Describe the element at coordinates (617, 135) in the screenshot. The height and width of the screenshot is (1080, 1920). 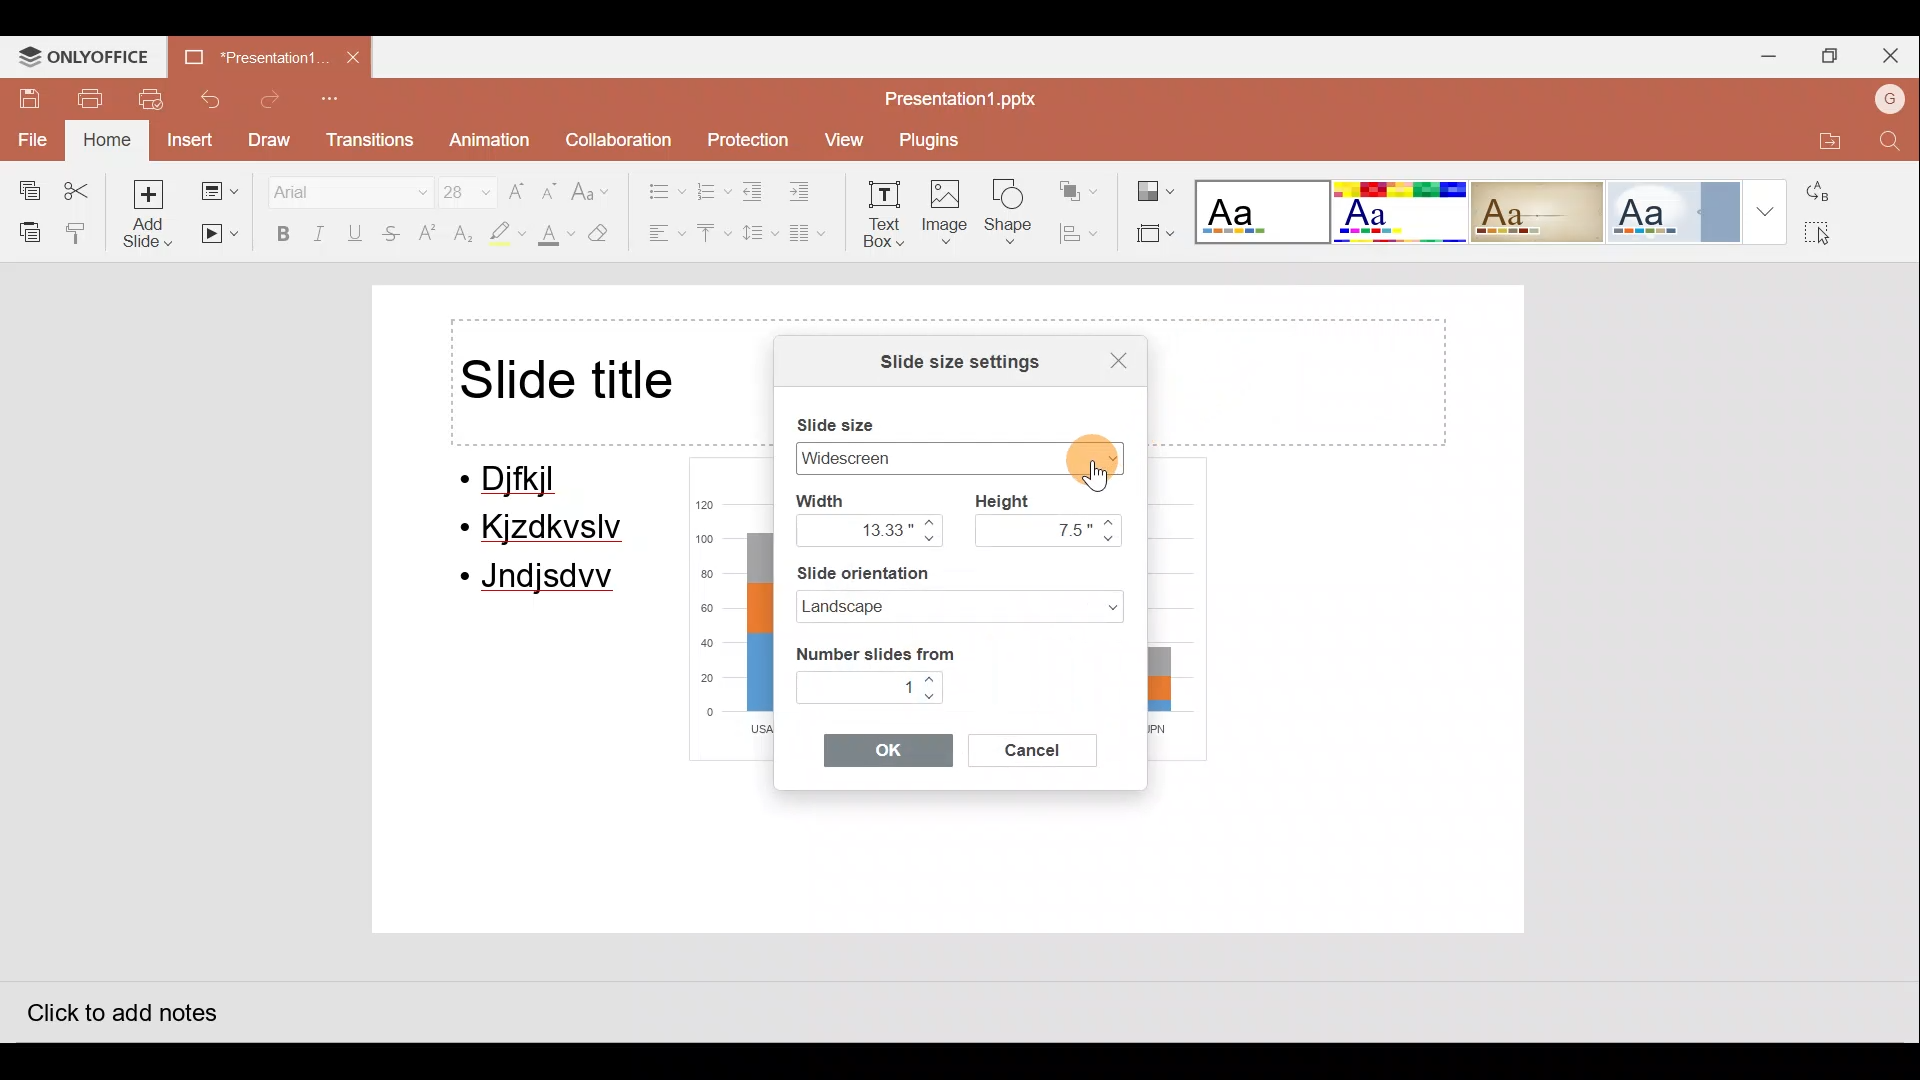
I see `Collaboration` at that location.